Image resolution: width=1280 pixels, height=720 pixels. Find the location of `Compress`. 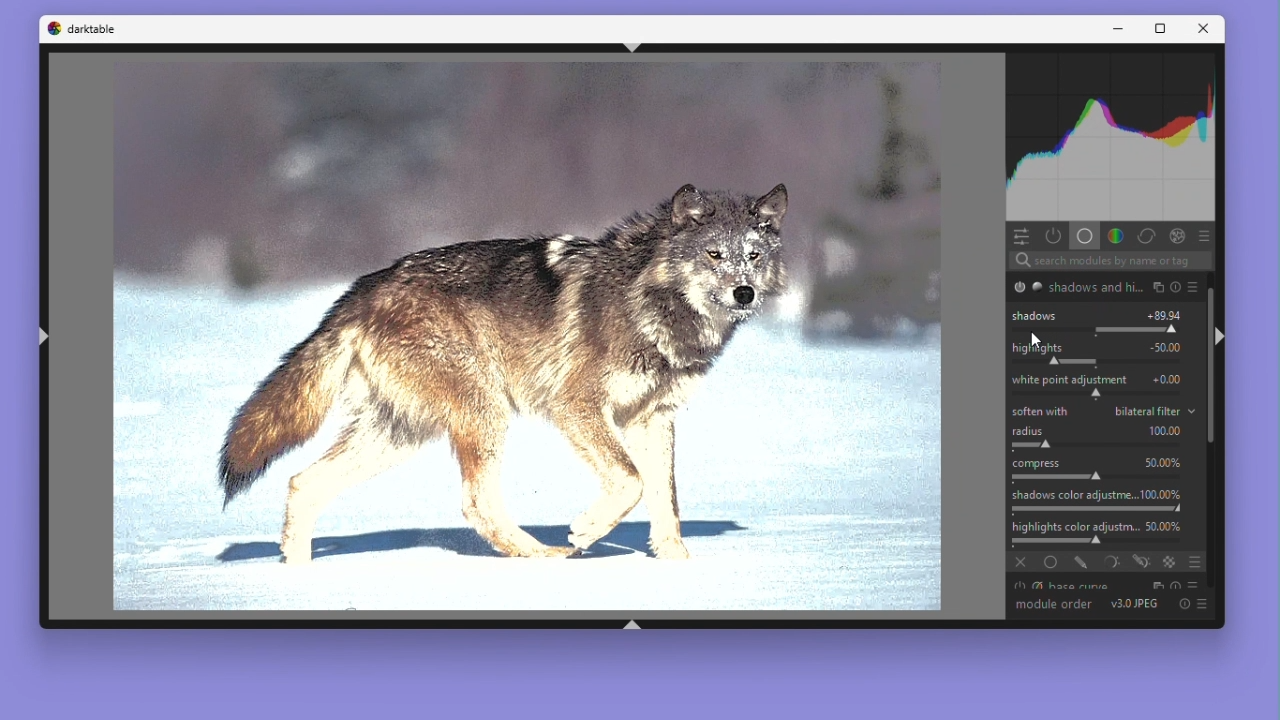

Compress is located at coordinates (1038, 462).